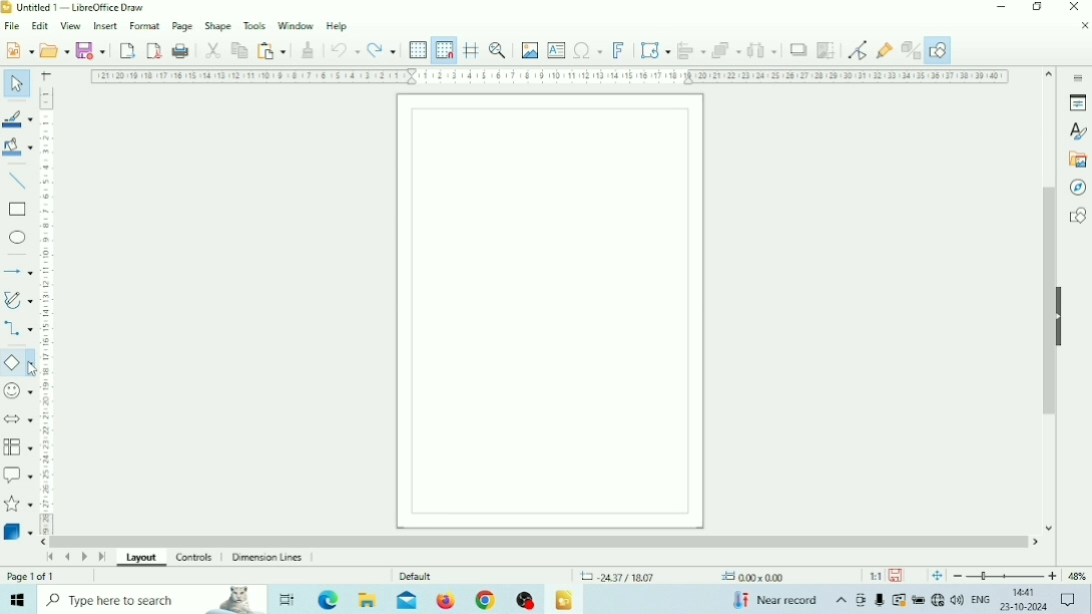 The height and width of the screenshot is (614, 1092). I want to click on Time, so click(1026, 592).